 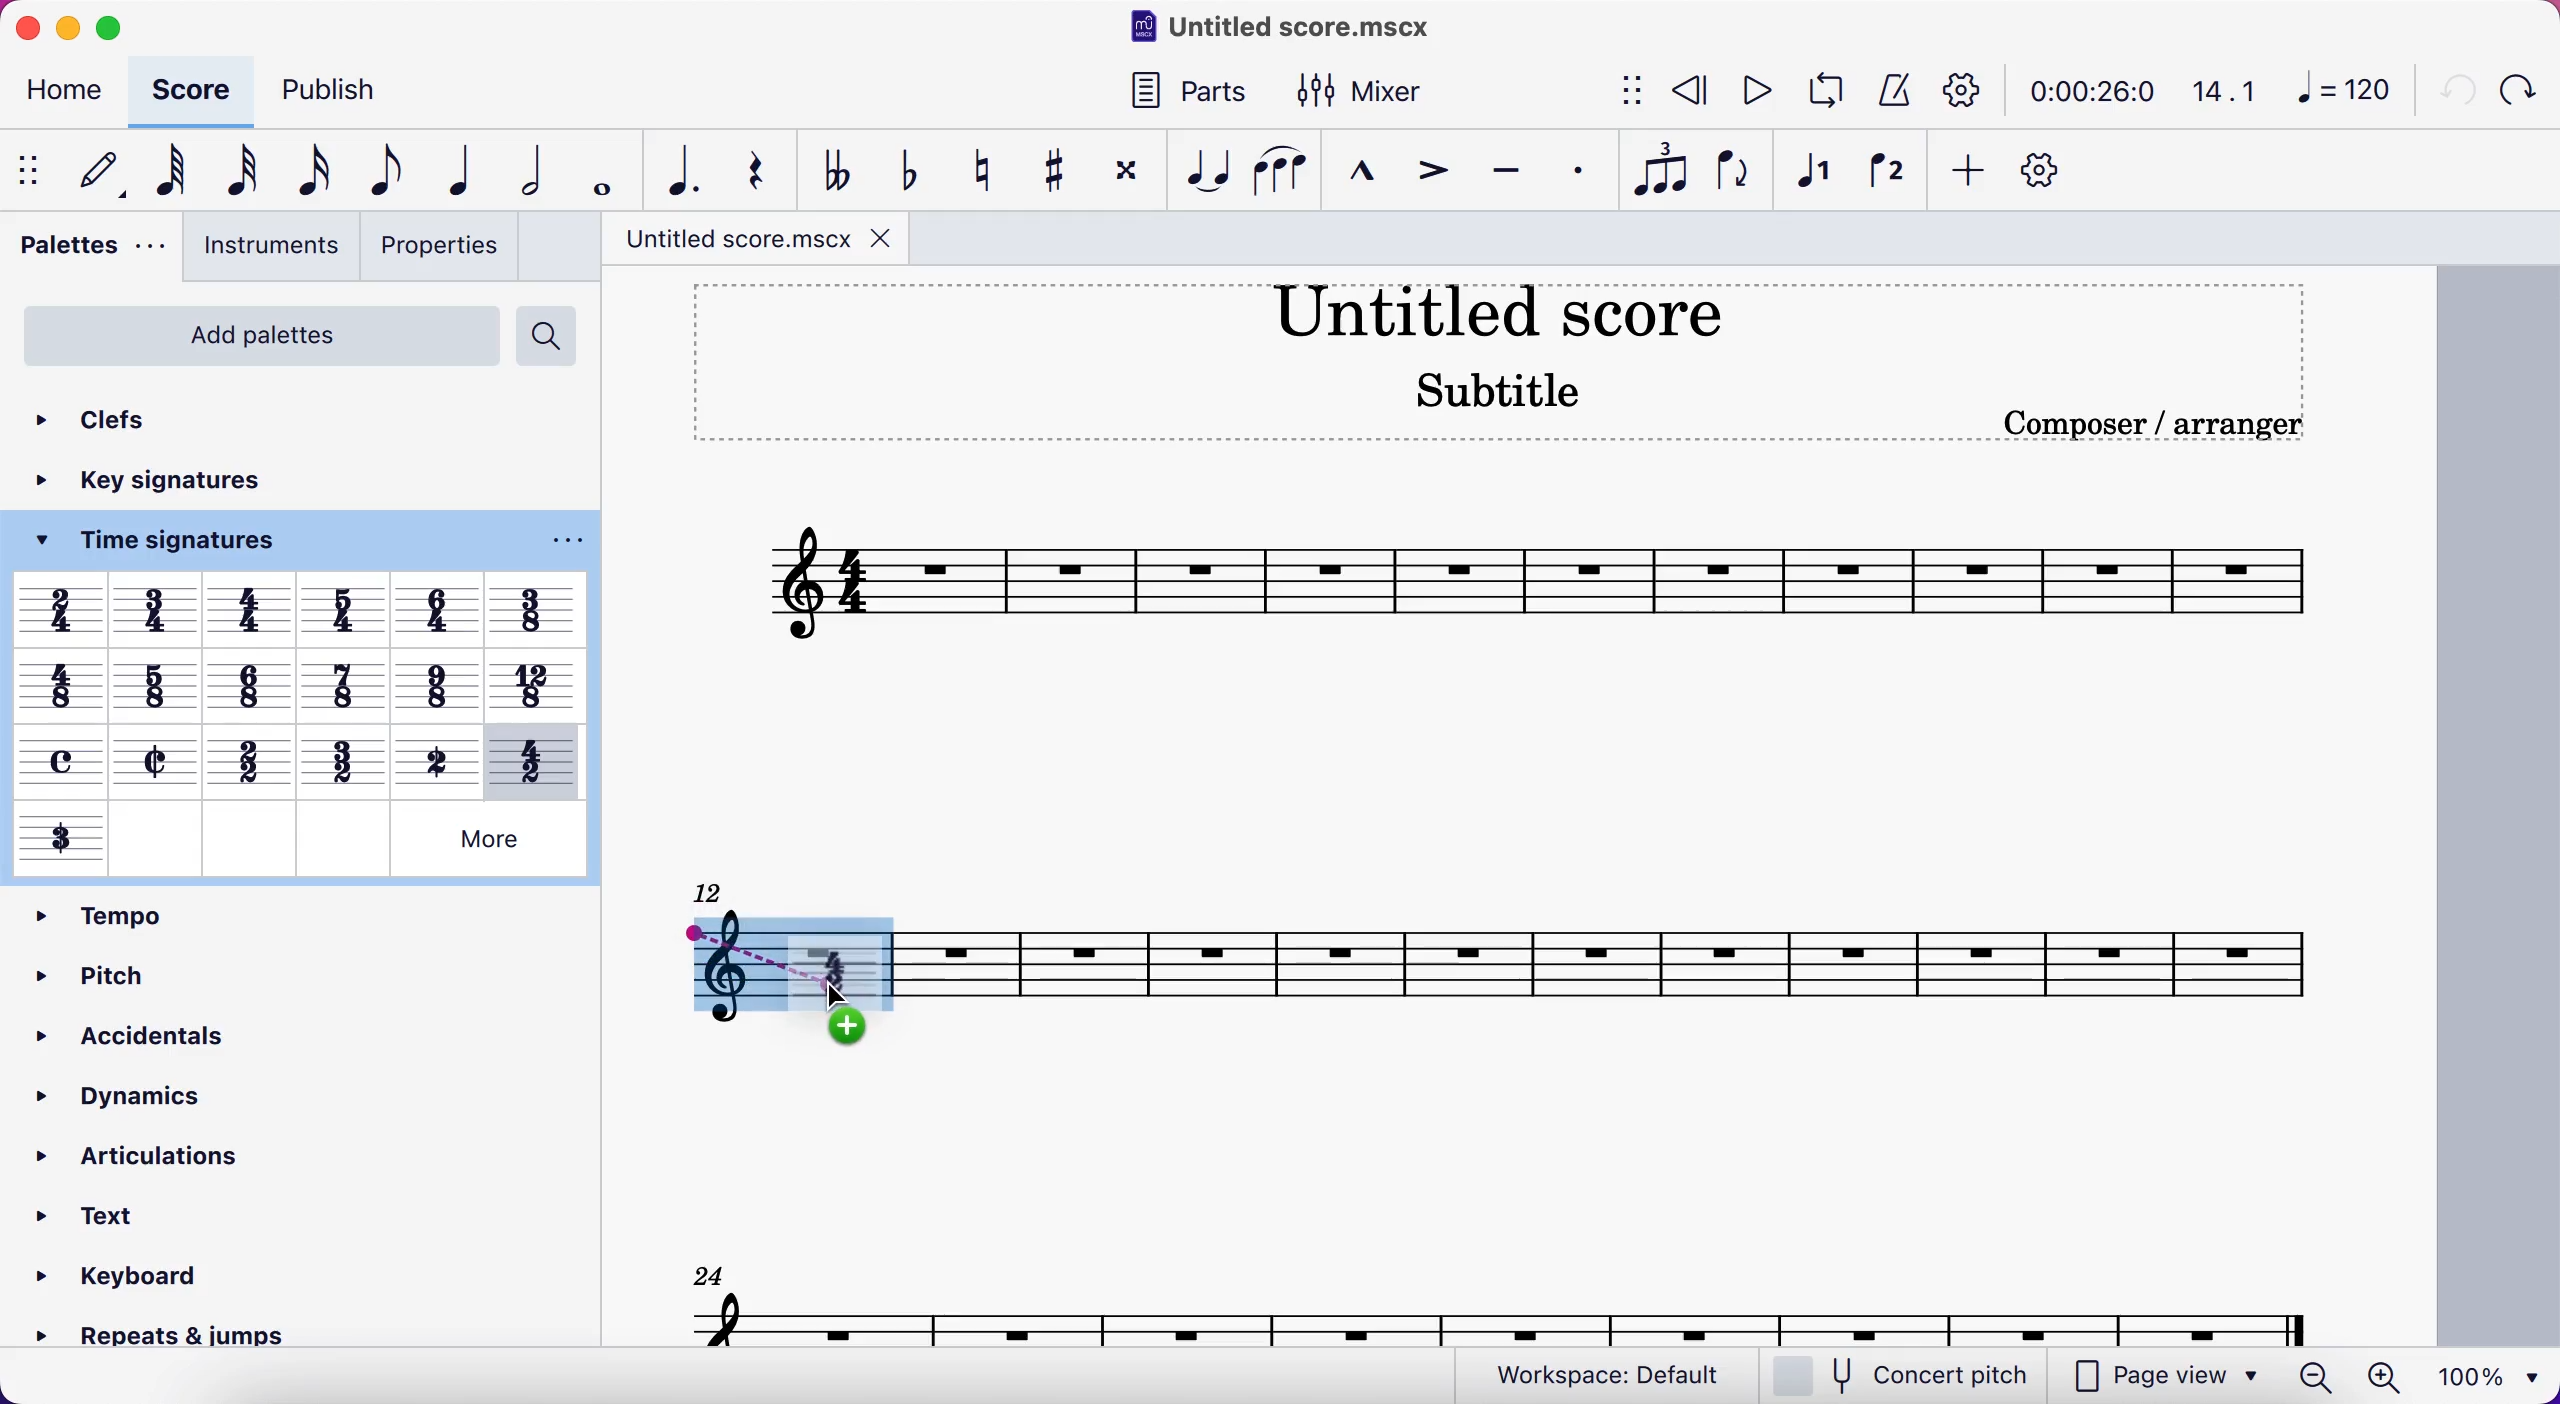 What do you see at coordinates (1731, 170) in the screenshot?
I see `flip direction` at bounding box center [1731, 170].